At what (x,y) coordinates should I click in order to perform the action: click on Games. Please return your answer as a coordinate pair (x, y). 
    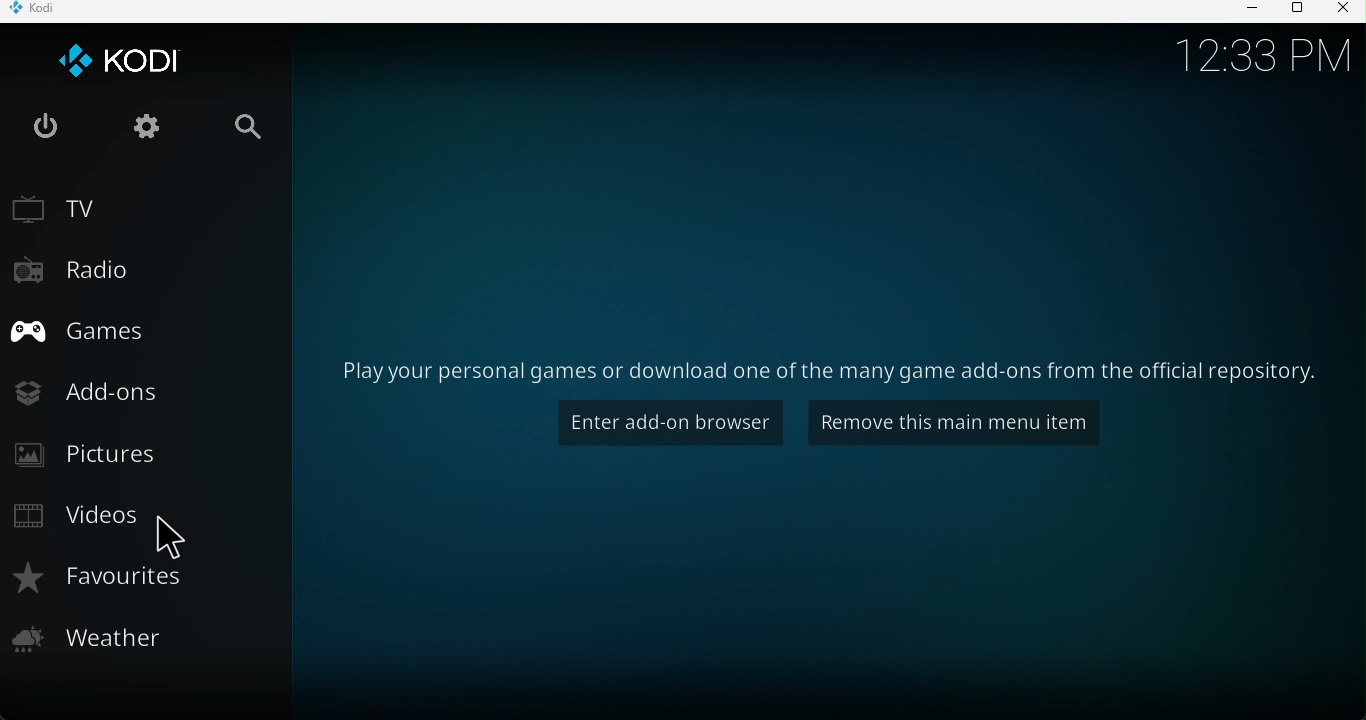
    Looking at the image, I should click on (79, 336).